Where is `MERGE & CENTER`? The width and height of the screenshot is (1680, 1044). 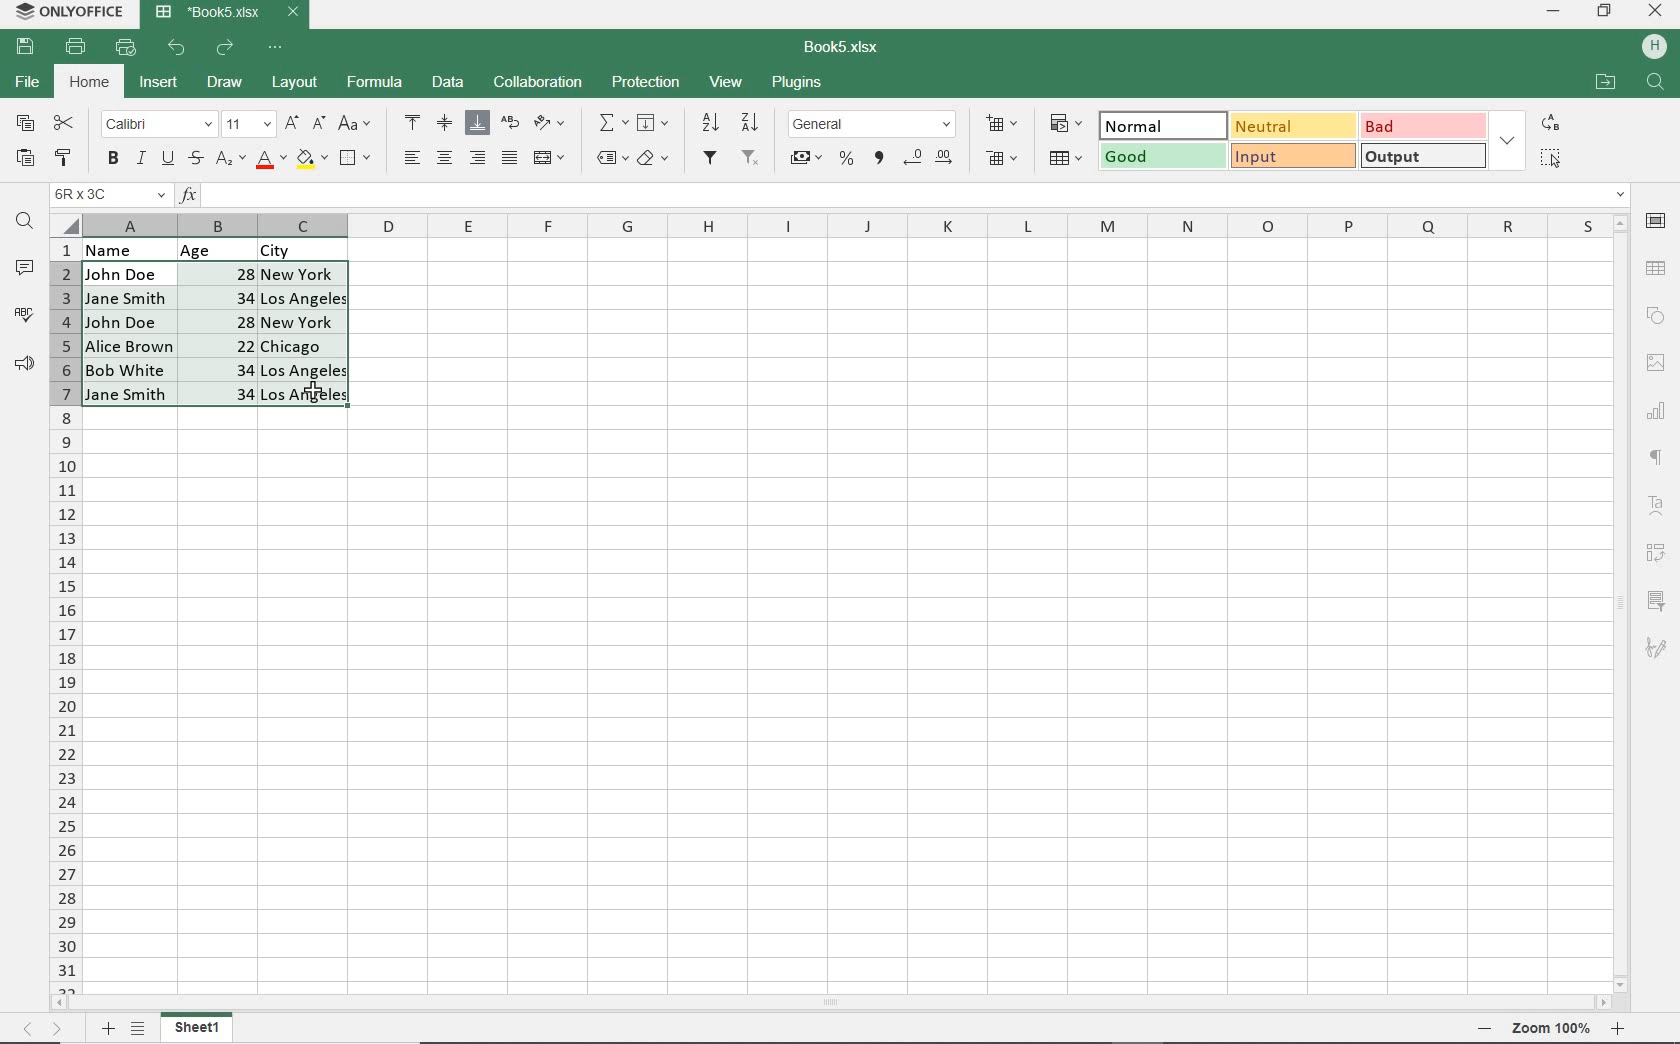
MERGE & CENTER is located at coordinates (550, 158).